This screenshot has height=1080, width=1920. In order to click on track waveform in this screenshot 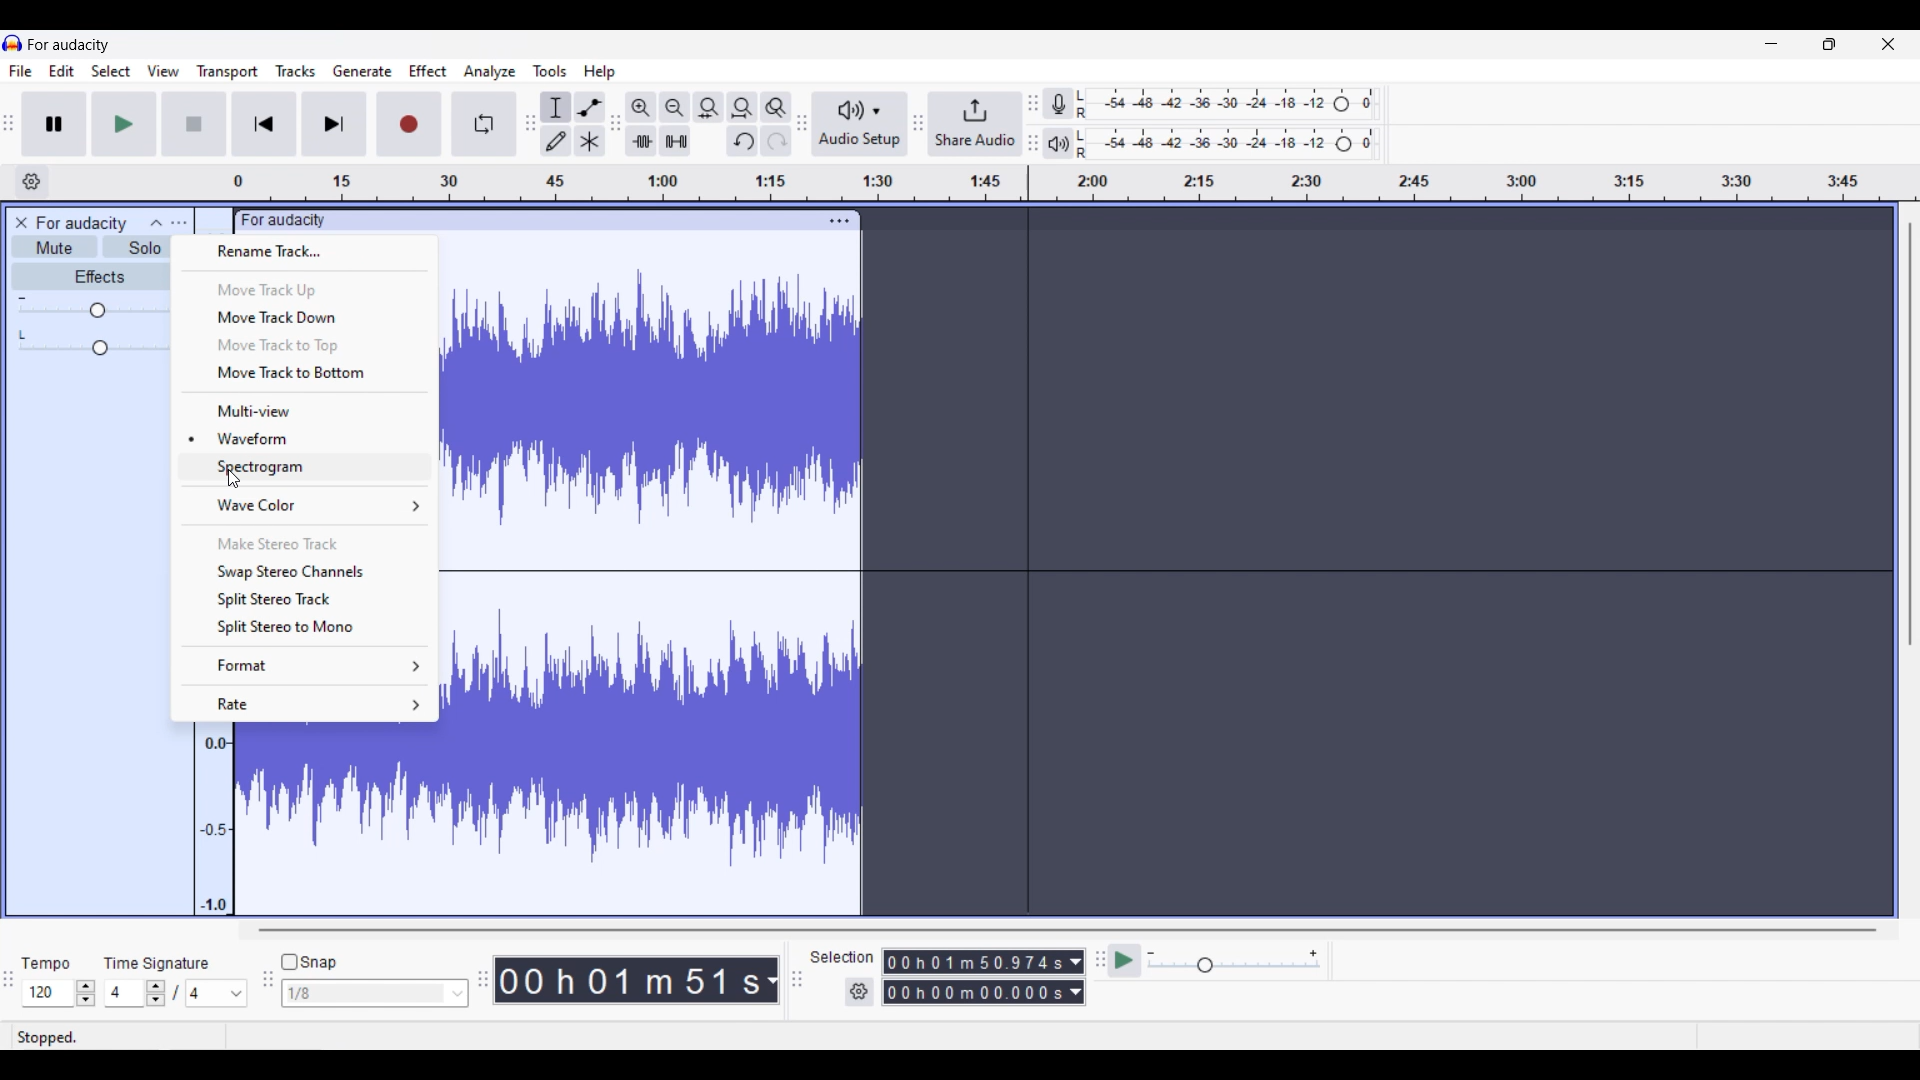, I will do `click(340, 818)`.